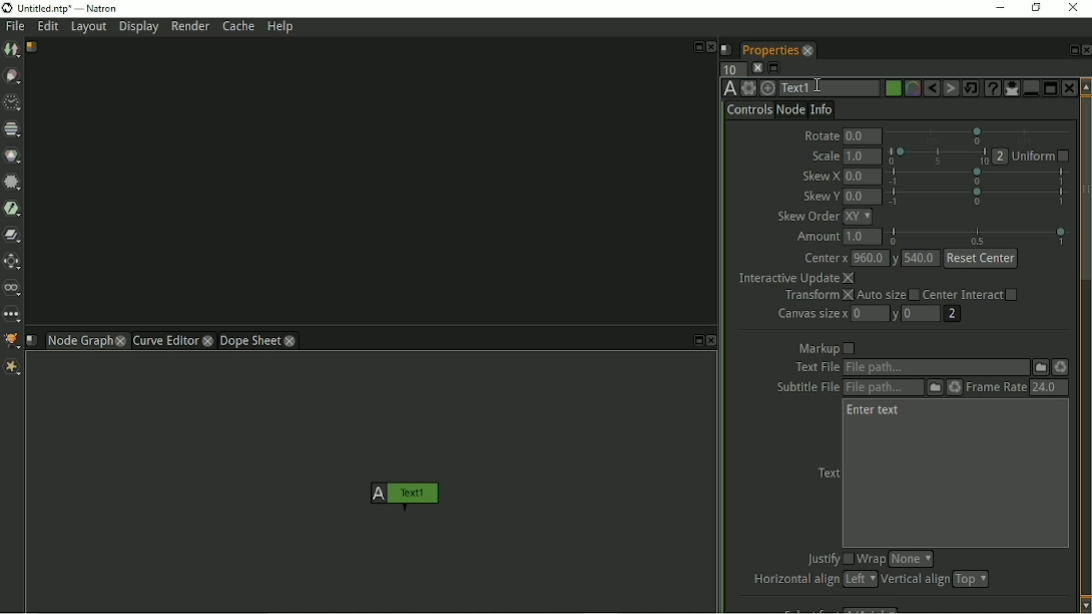  Describe the element at coordinates (14, 289) in the screenshot. I see `Views` at that location.